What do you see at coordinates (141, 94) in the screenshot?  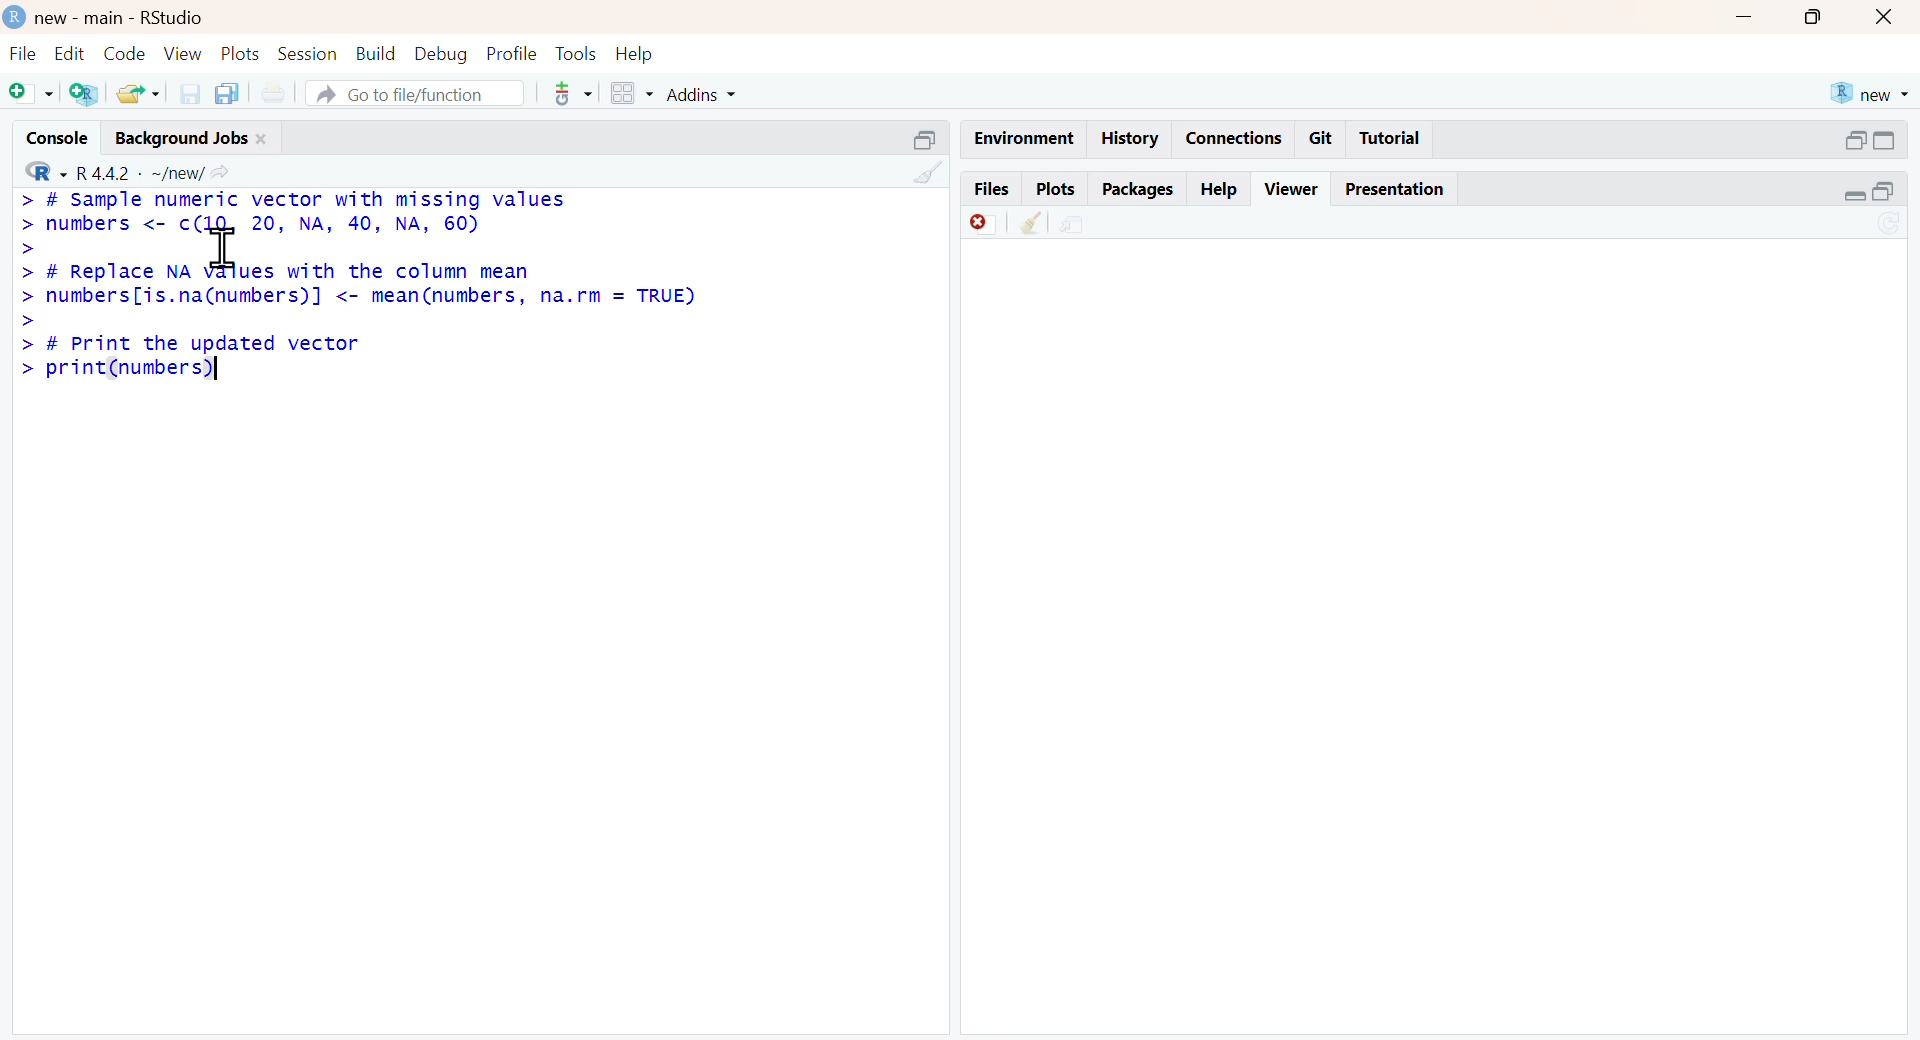 I see `share folder` at bounding box center [141, 94].